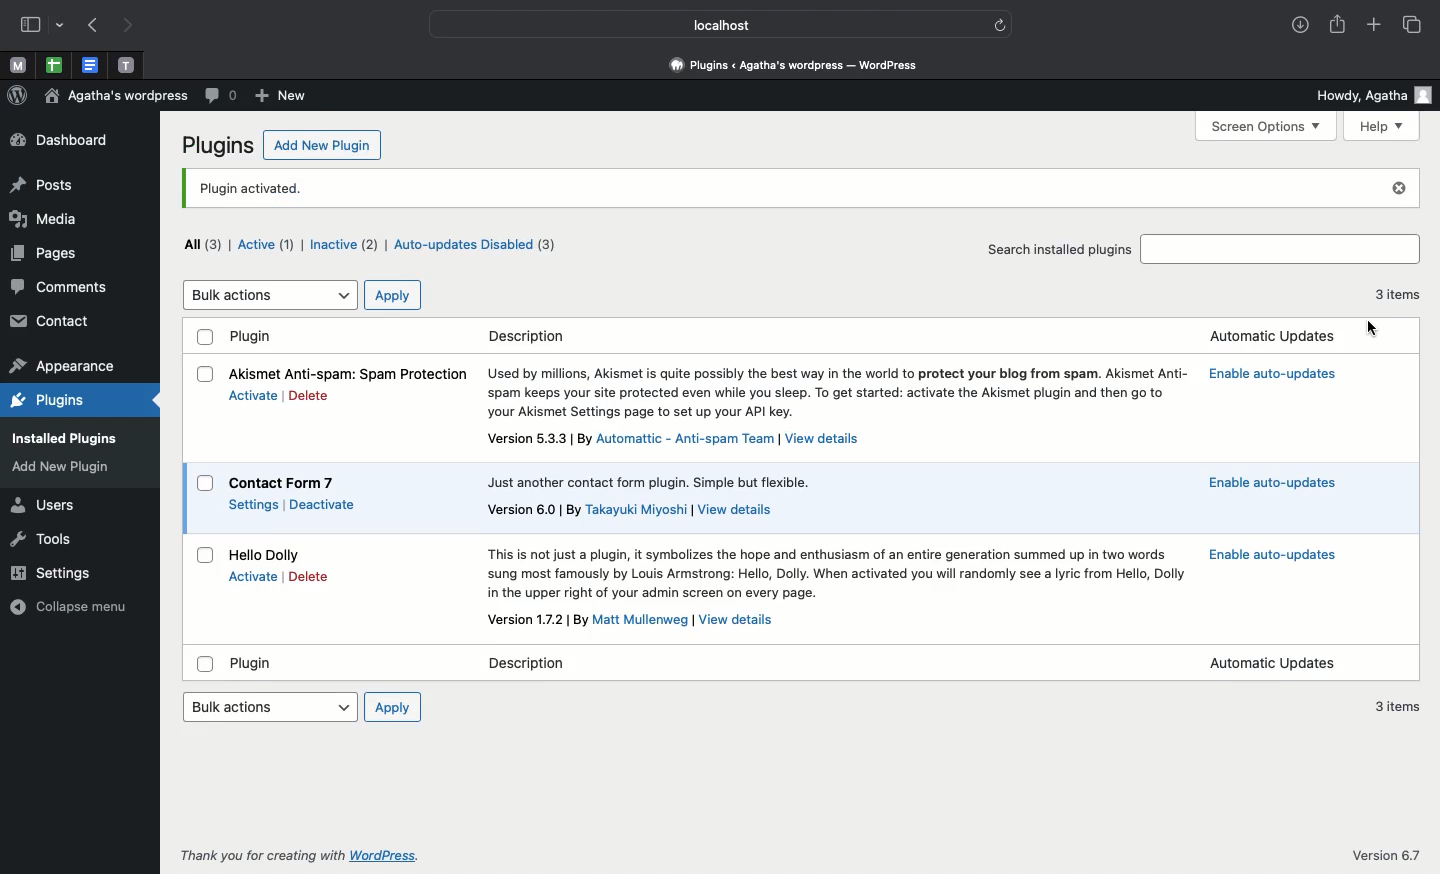 Image resolution: width=1440 pixels, height=874 pixels. I want to click on Help, so click(1383, 126).